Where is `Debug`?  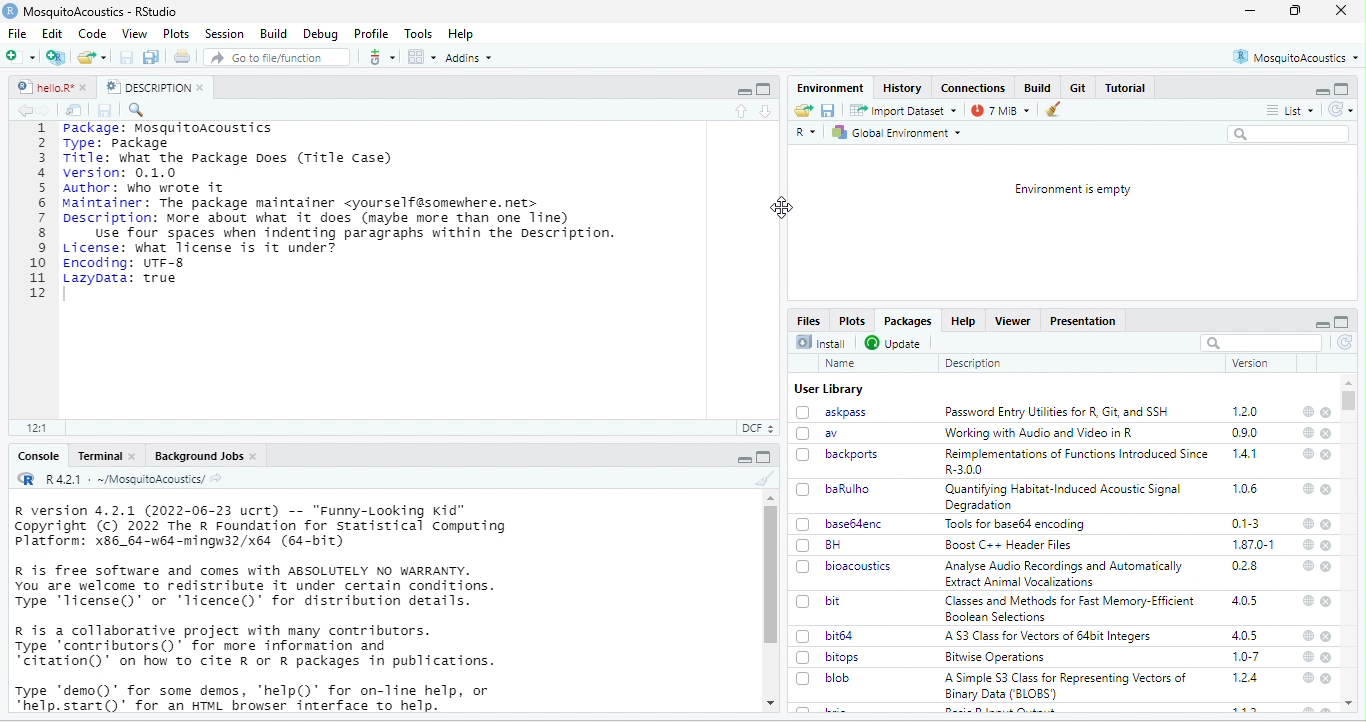
Debug is located at coordinates (321, 35).